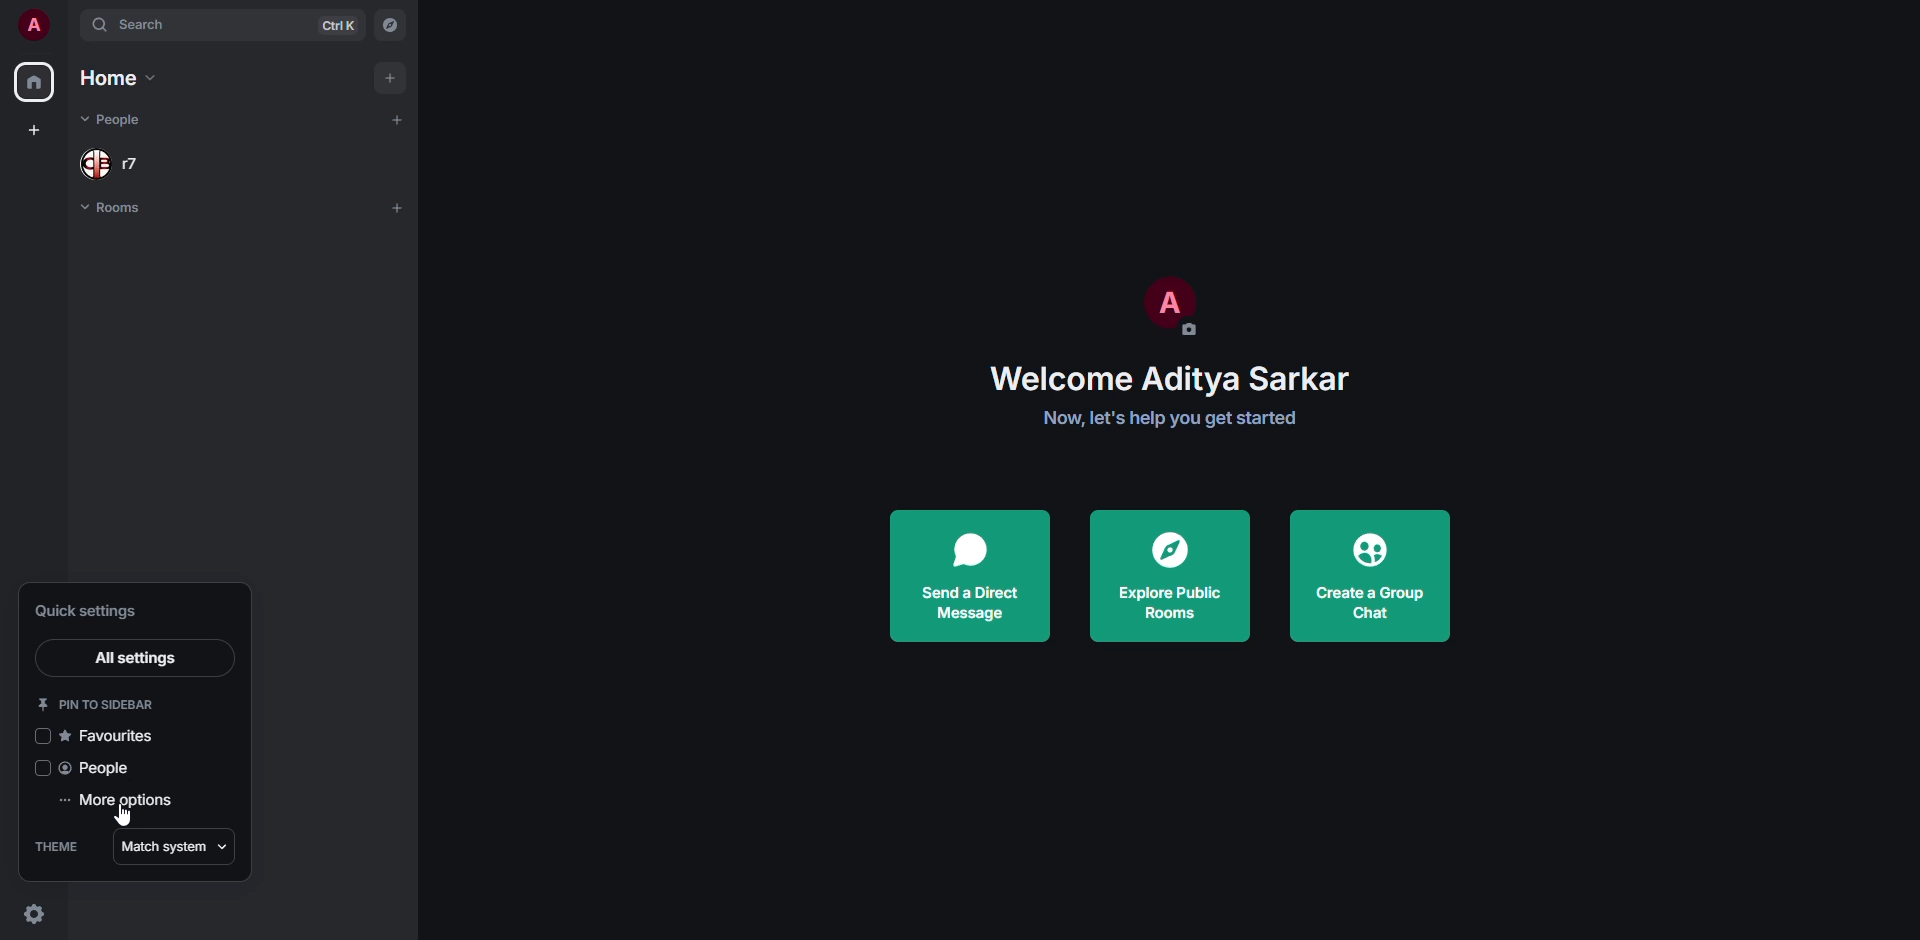 The width and height of the screenshot is (1920, 940). I want to click on all settings, so click(141, 657).